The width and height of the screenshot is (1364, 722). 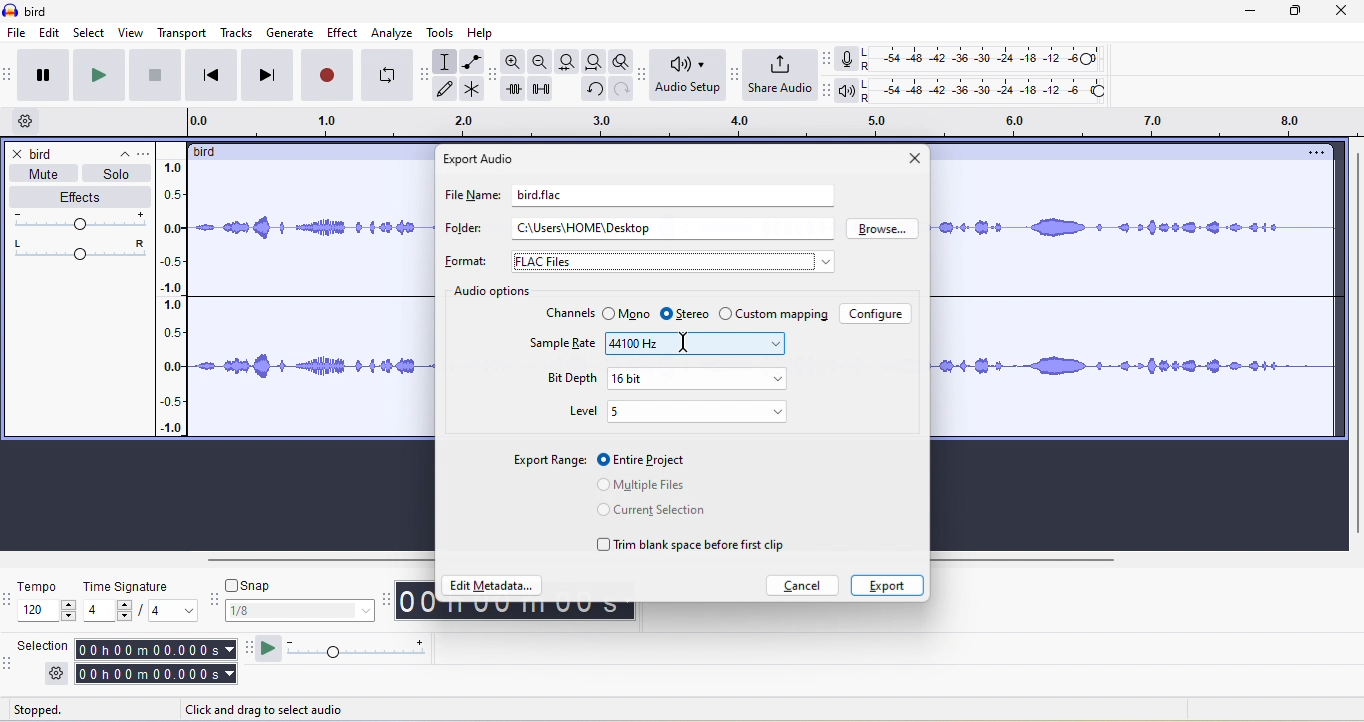 I want to click on trim audio outside selection, so click(x=517, y=92).